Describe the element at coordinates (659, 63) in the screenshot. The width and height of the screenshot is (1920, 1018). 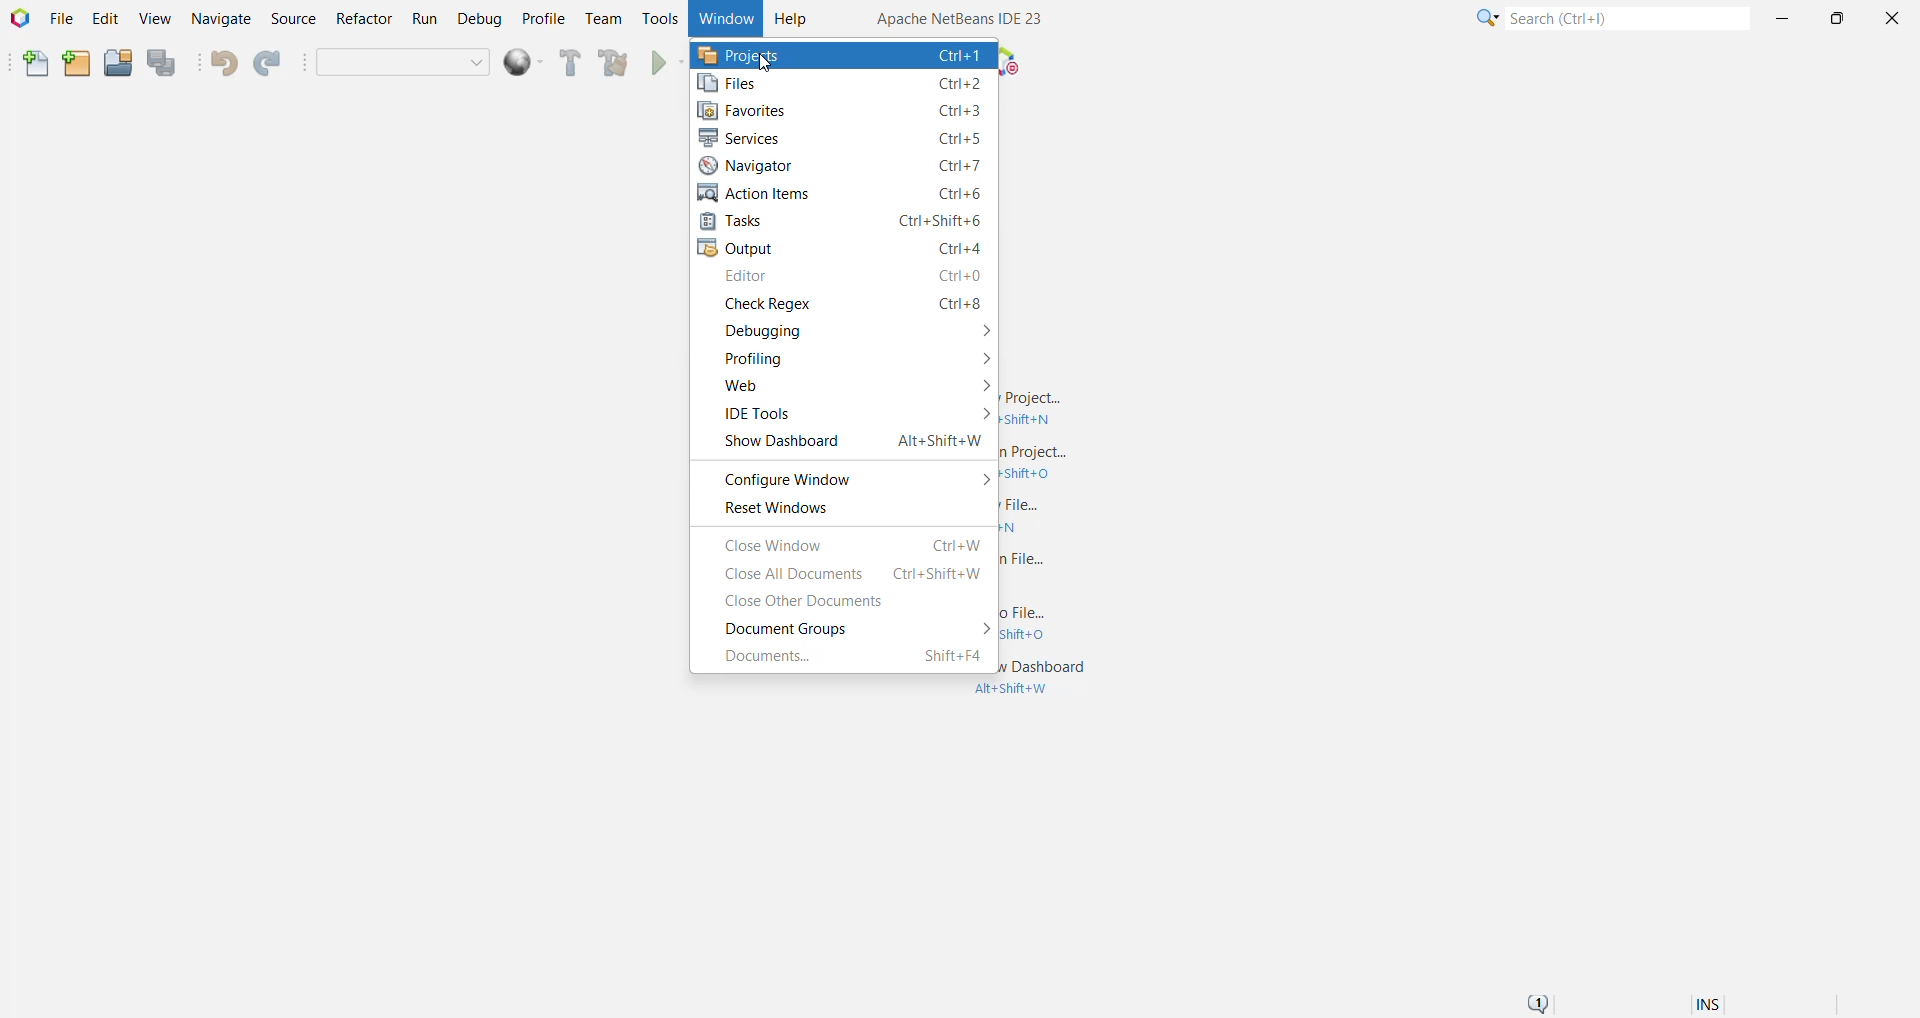
I see `Run Project` at that location.